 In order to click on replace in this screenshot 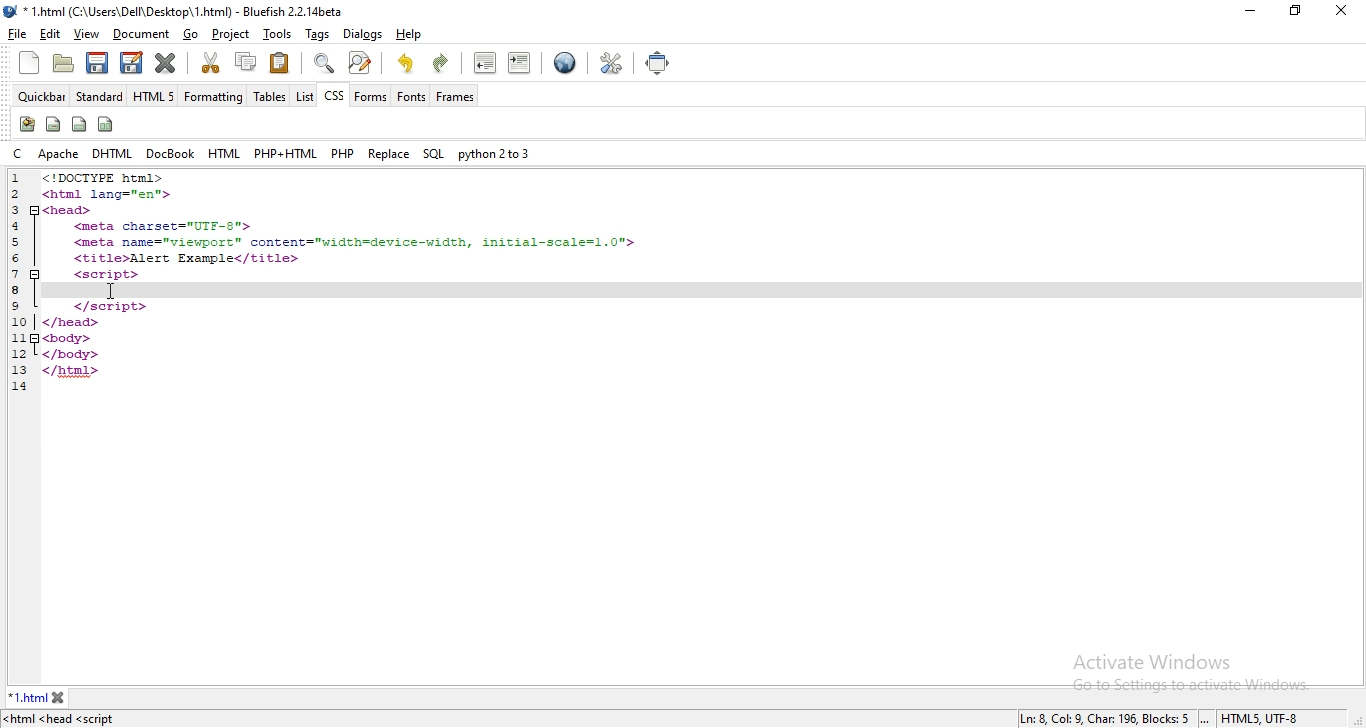, I will do `click(388, 153)`.